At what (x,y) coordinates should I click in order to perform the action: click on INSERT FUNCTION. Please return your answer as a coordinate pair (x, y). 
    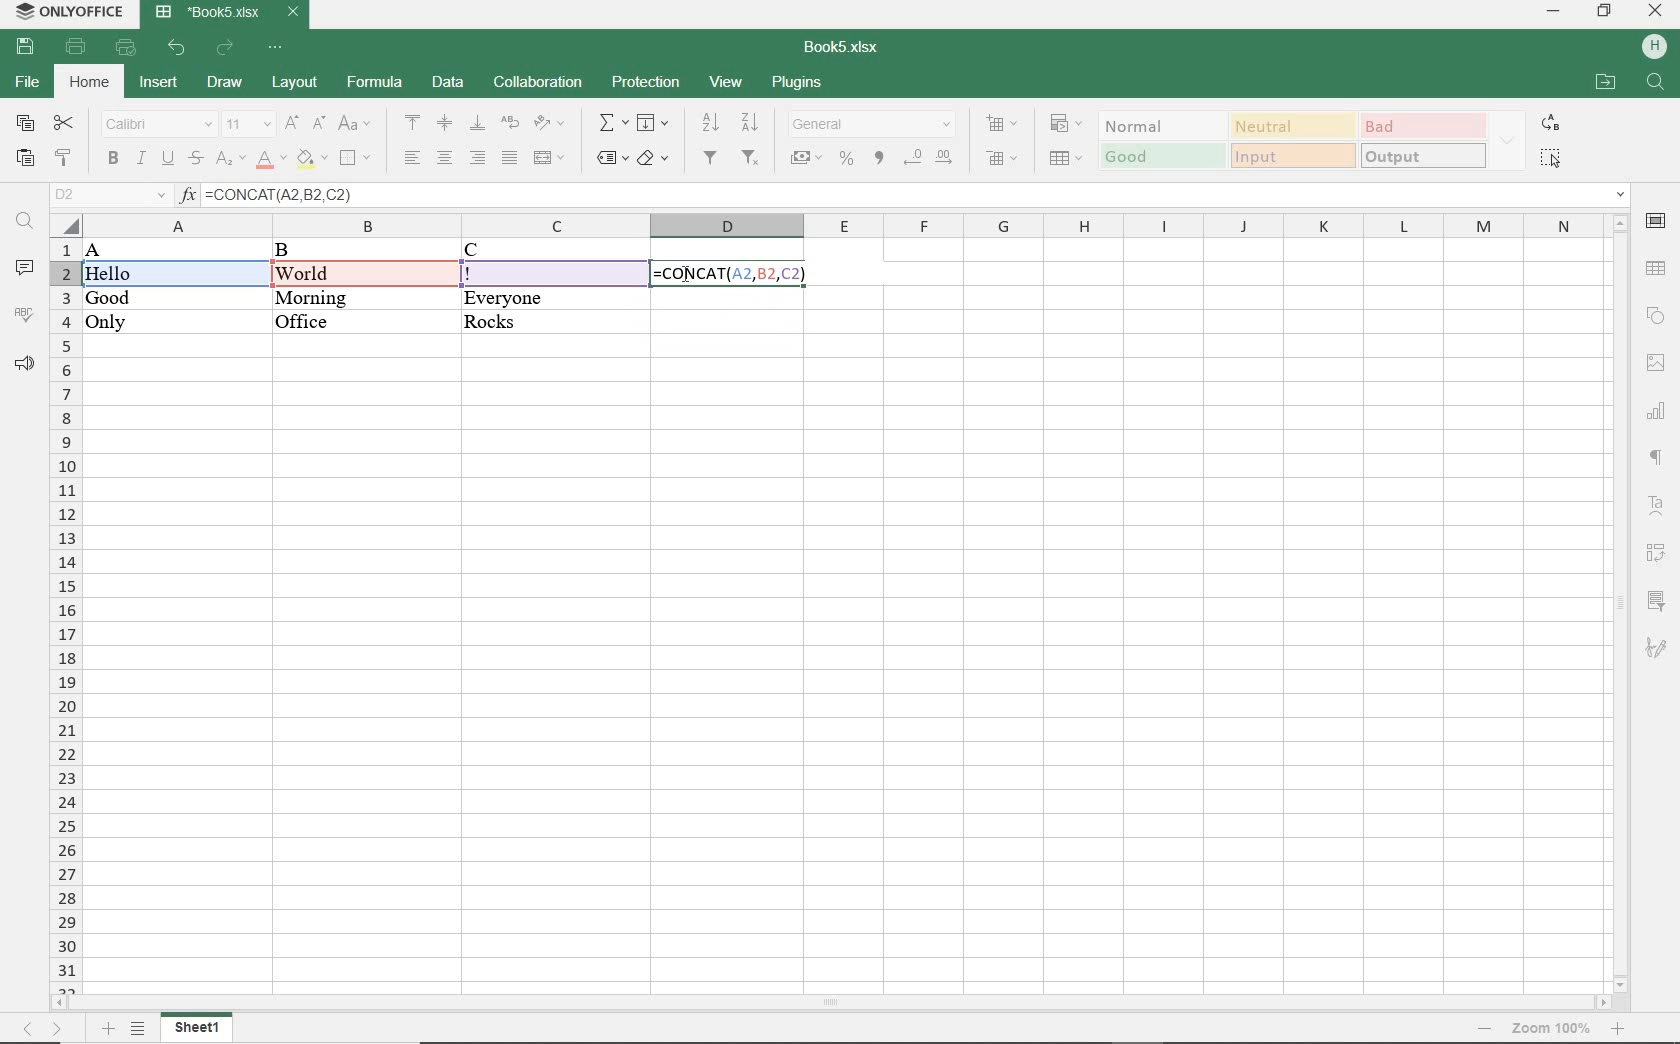
    Looking at the image, I should click on (611, 125).